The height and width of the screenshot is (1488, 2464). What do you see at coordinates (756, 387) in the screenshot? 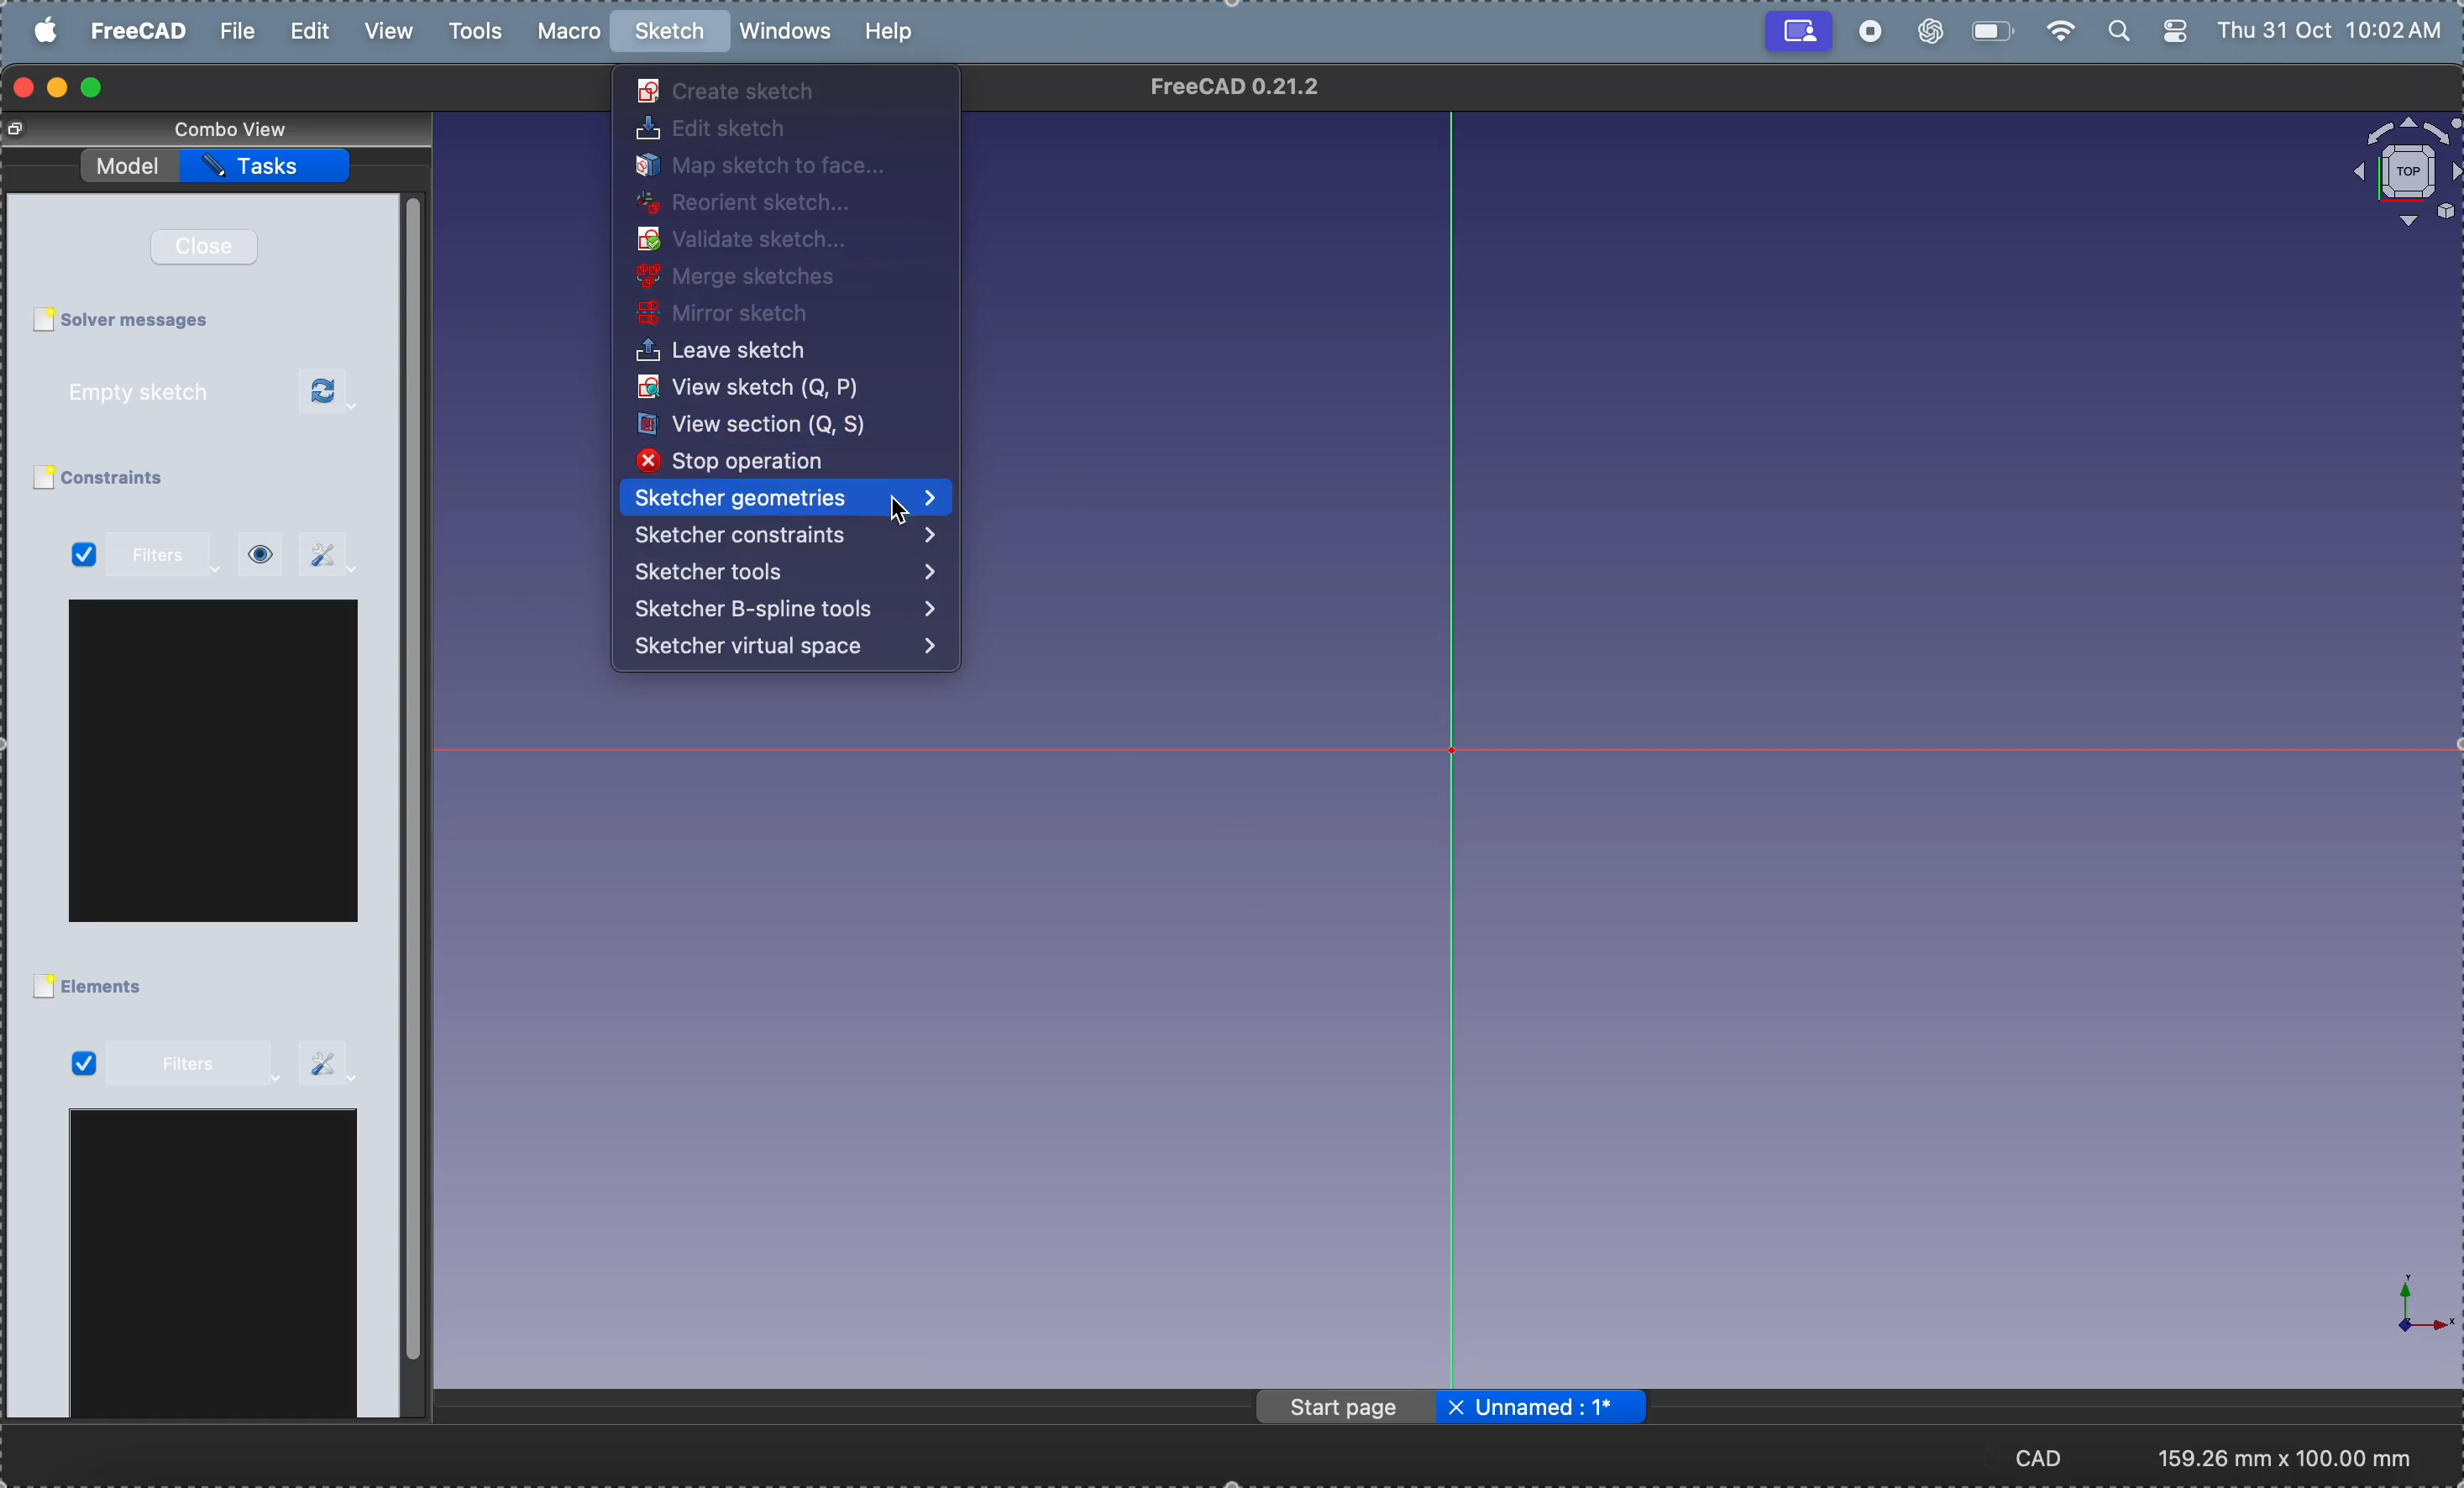
I see `view sketch` at bounding box center [756, 387].